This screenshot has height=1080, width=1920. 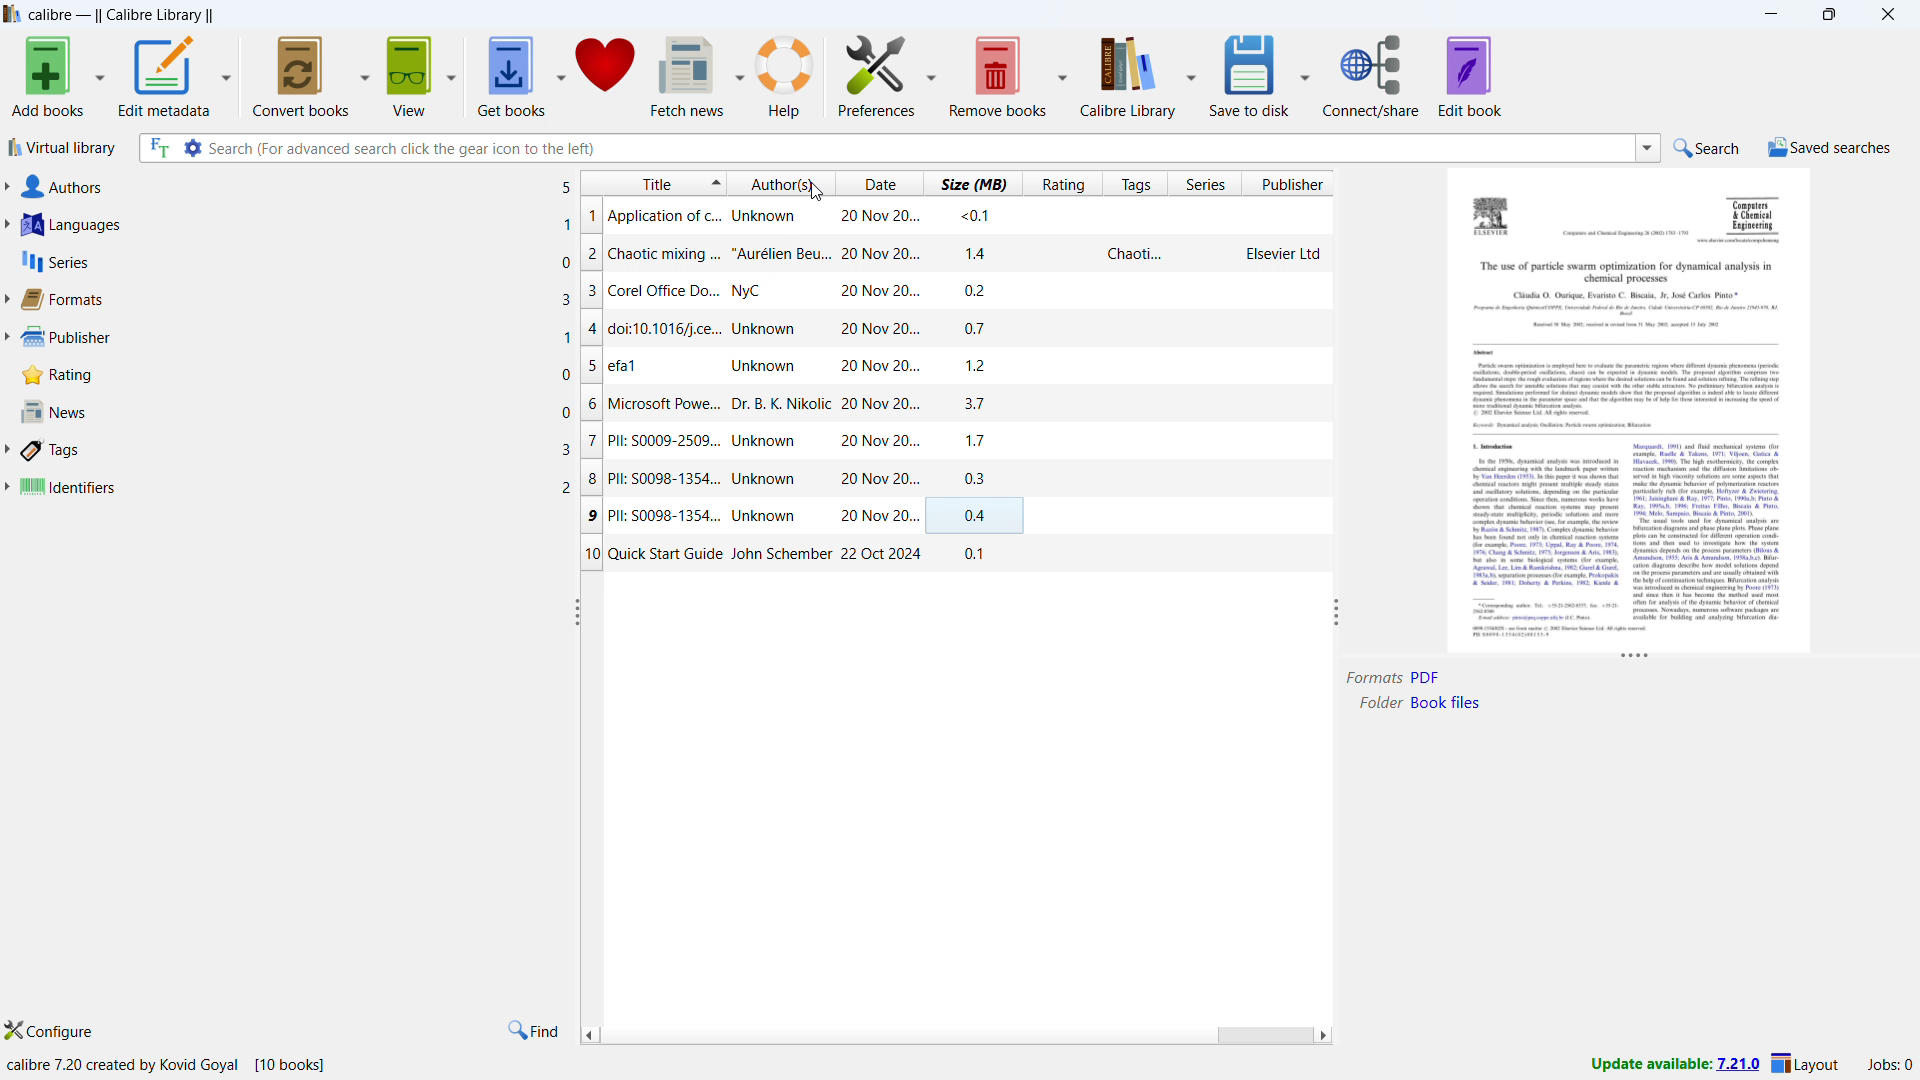 What do you see at coordinates (1632, 295) in the screenshot?
I see `` at bounding box center [1632, 295].